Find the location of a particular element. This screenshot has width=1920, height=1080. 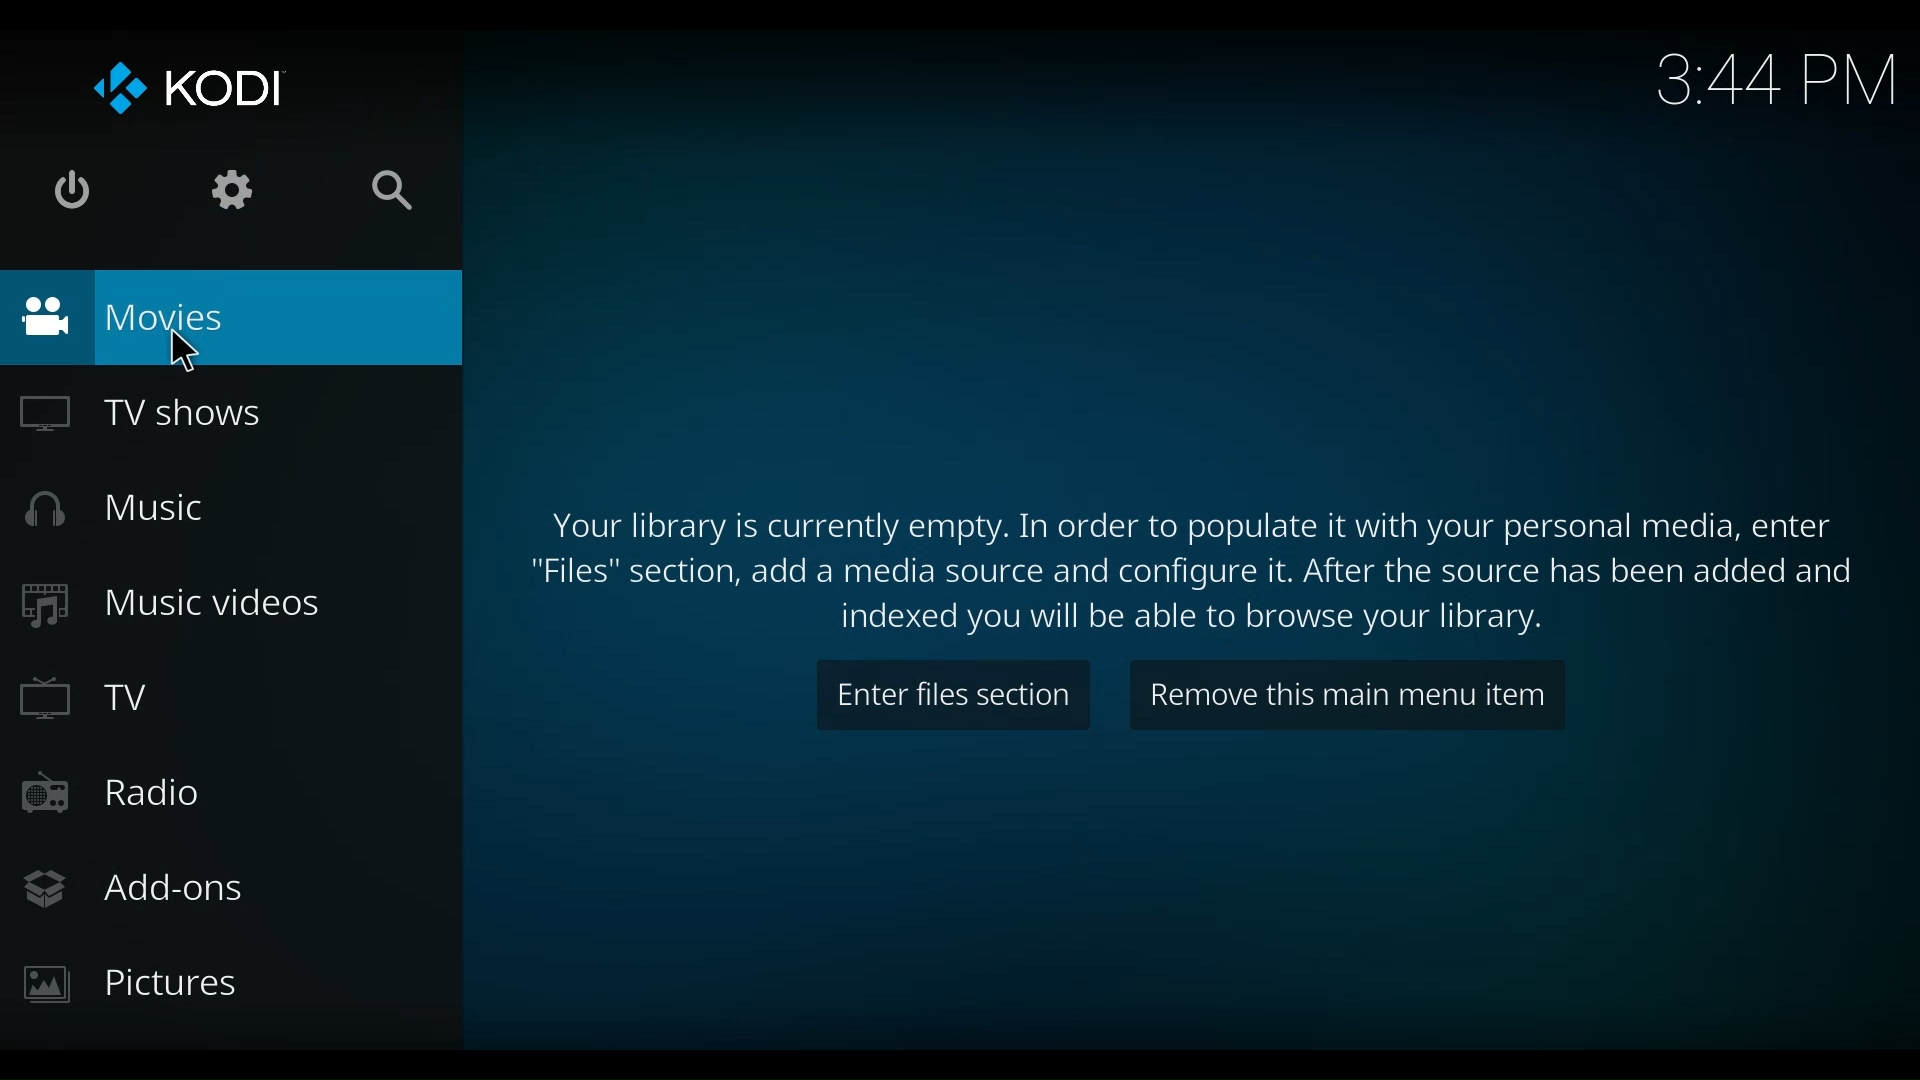

Movies is located at coordinates (232, 319).